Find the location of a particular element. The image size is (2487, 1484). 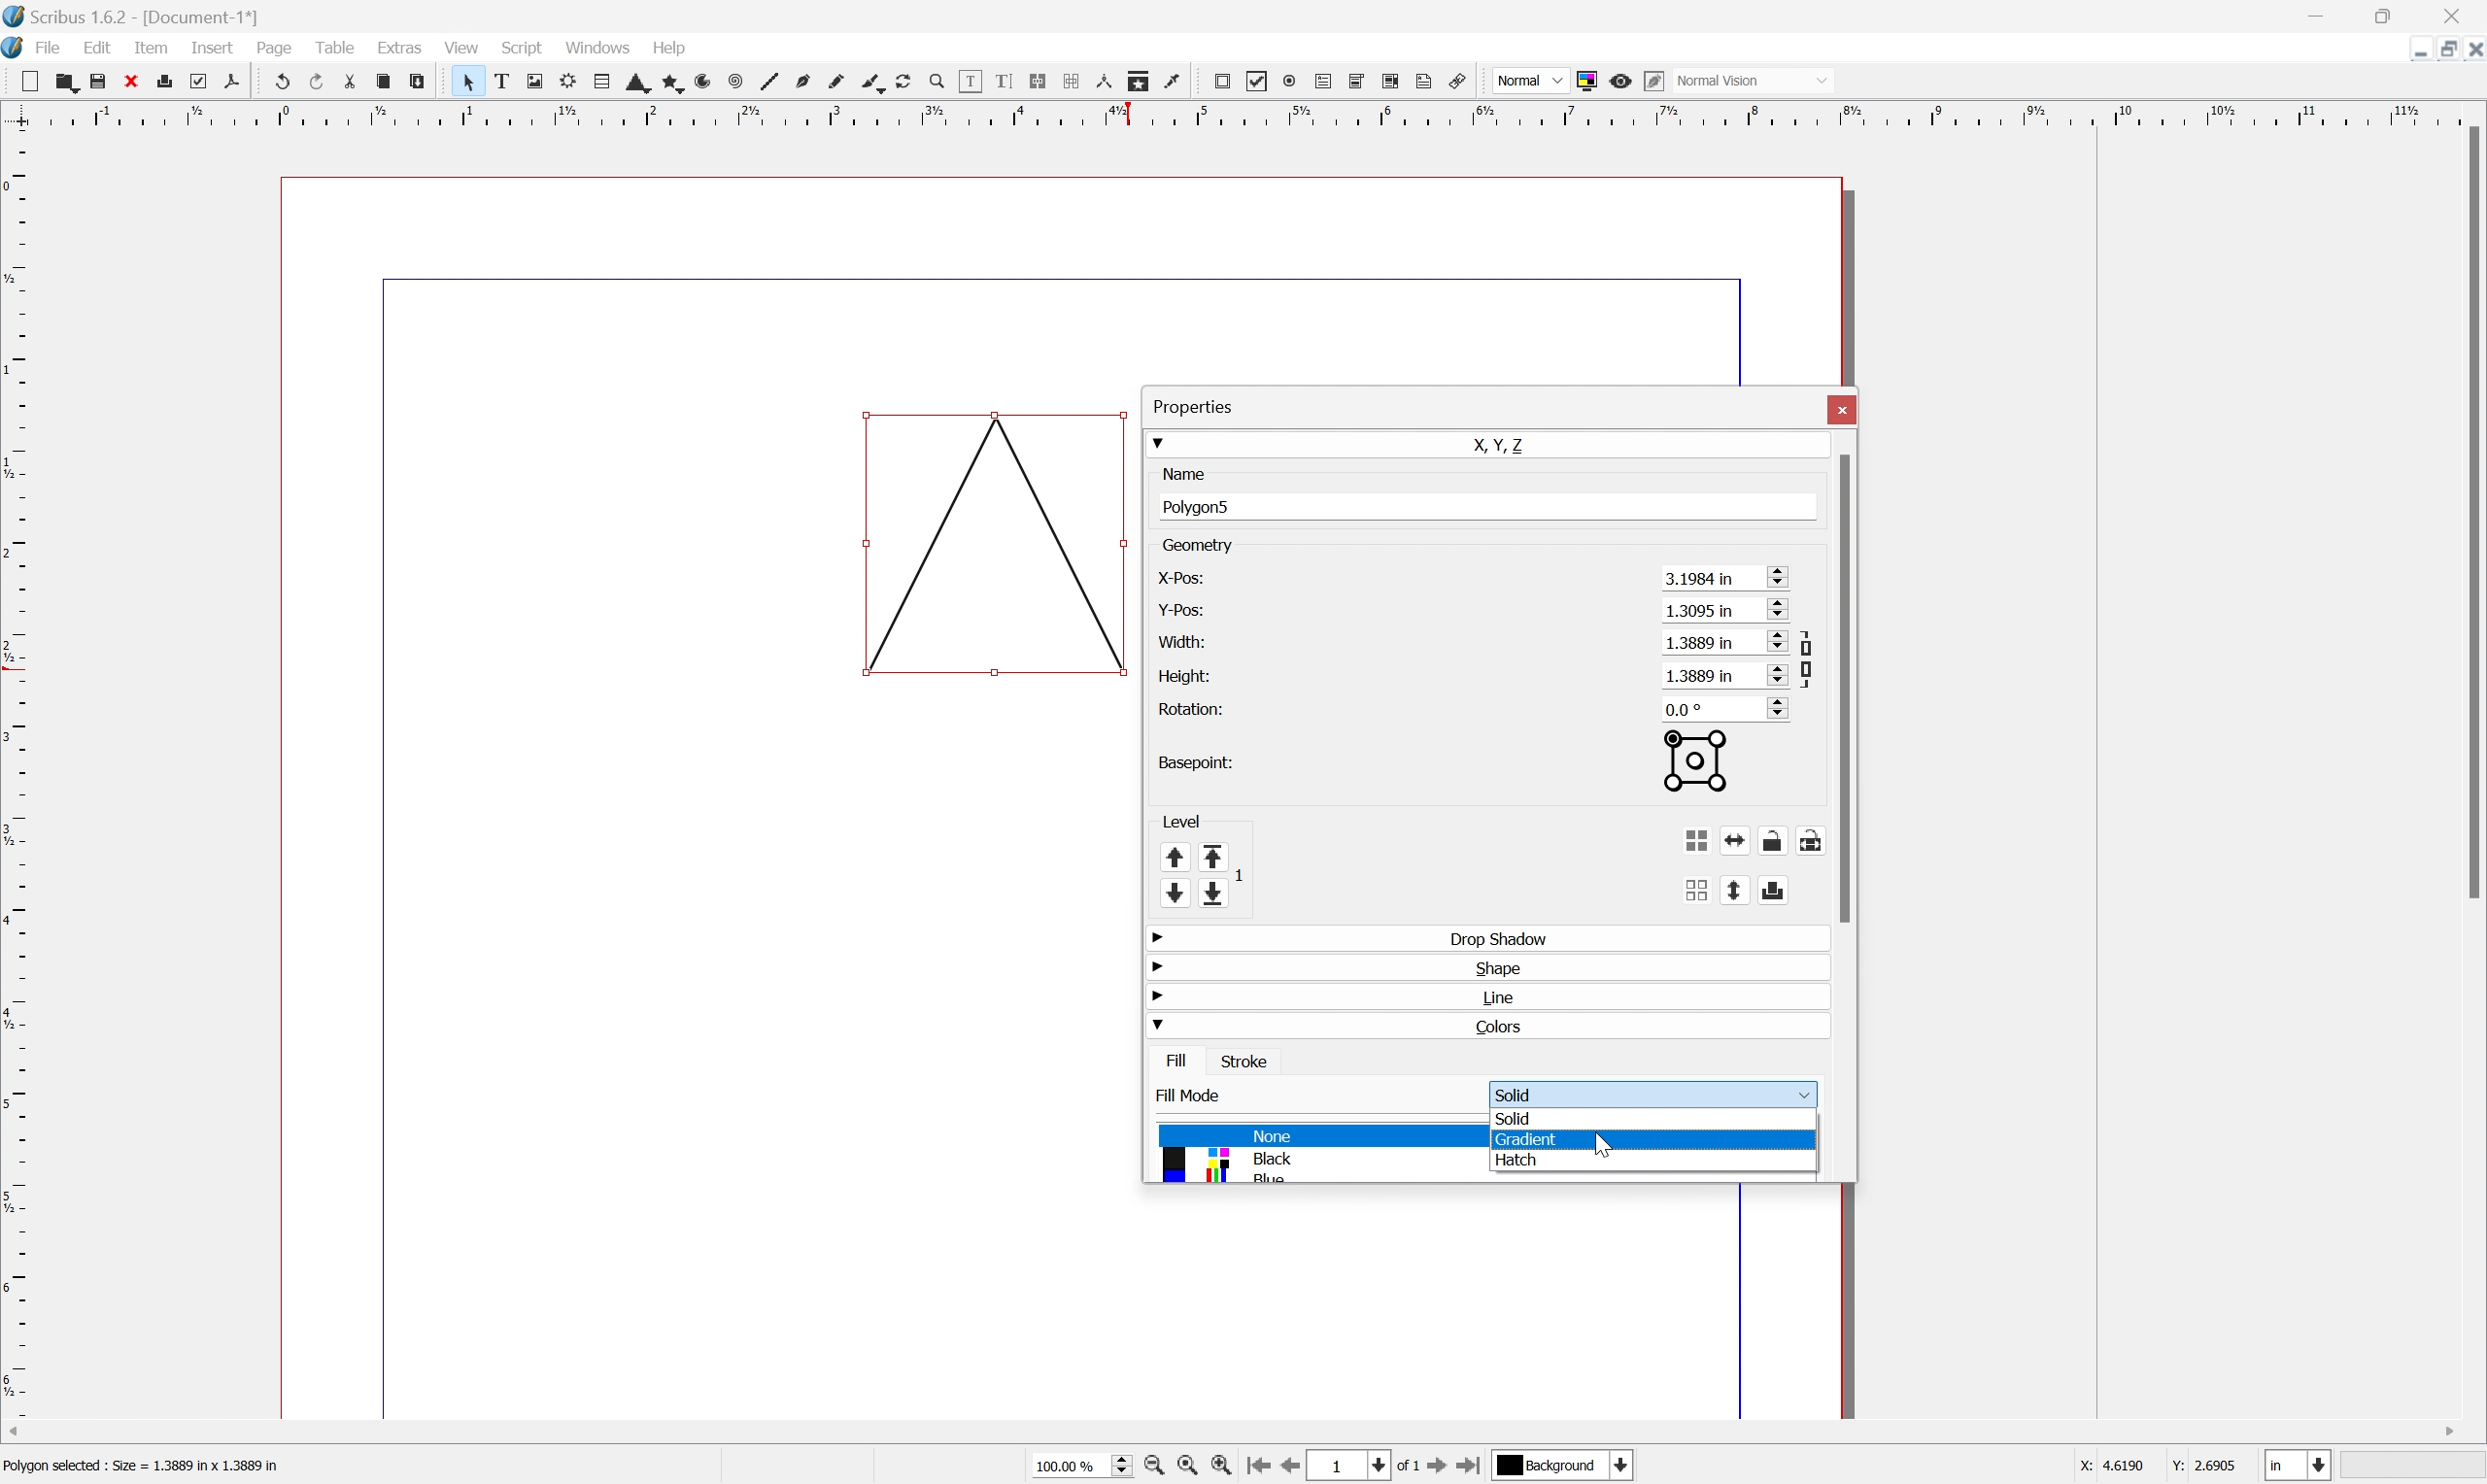

PDF text field is located at coordinates (1320, 81).